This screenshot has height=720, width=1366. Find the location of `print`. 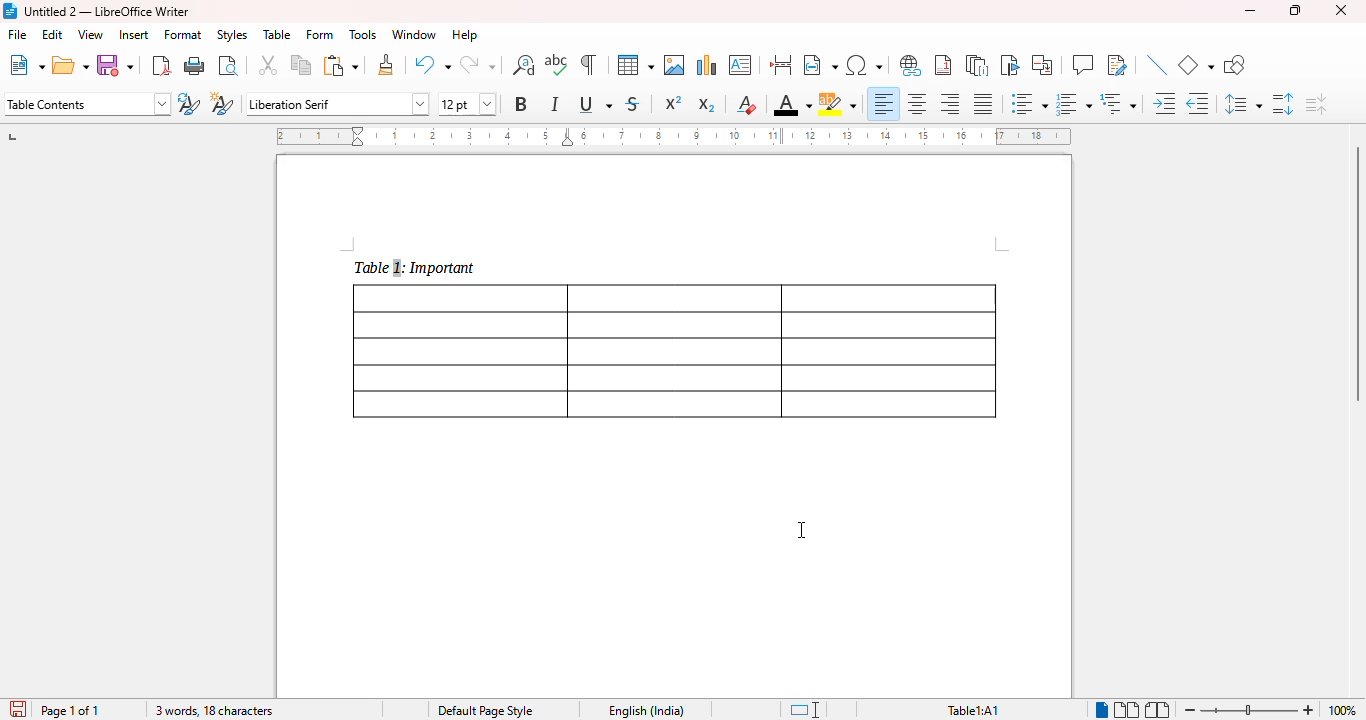

print is located at coordinates (195, 65).